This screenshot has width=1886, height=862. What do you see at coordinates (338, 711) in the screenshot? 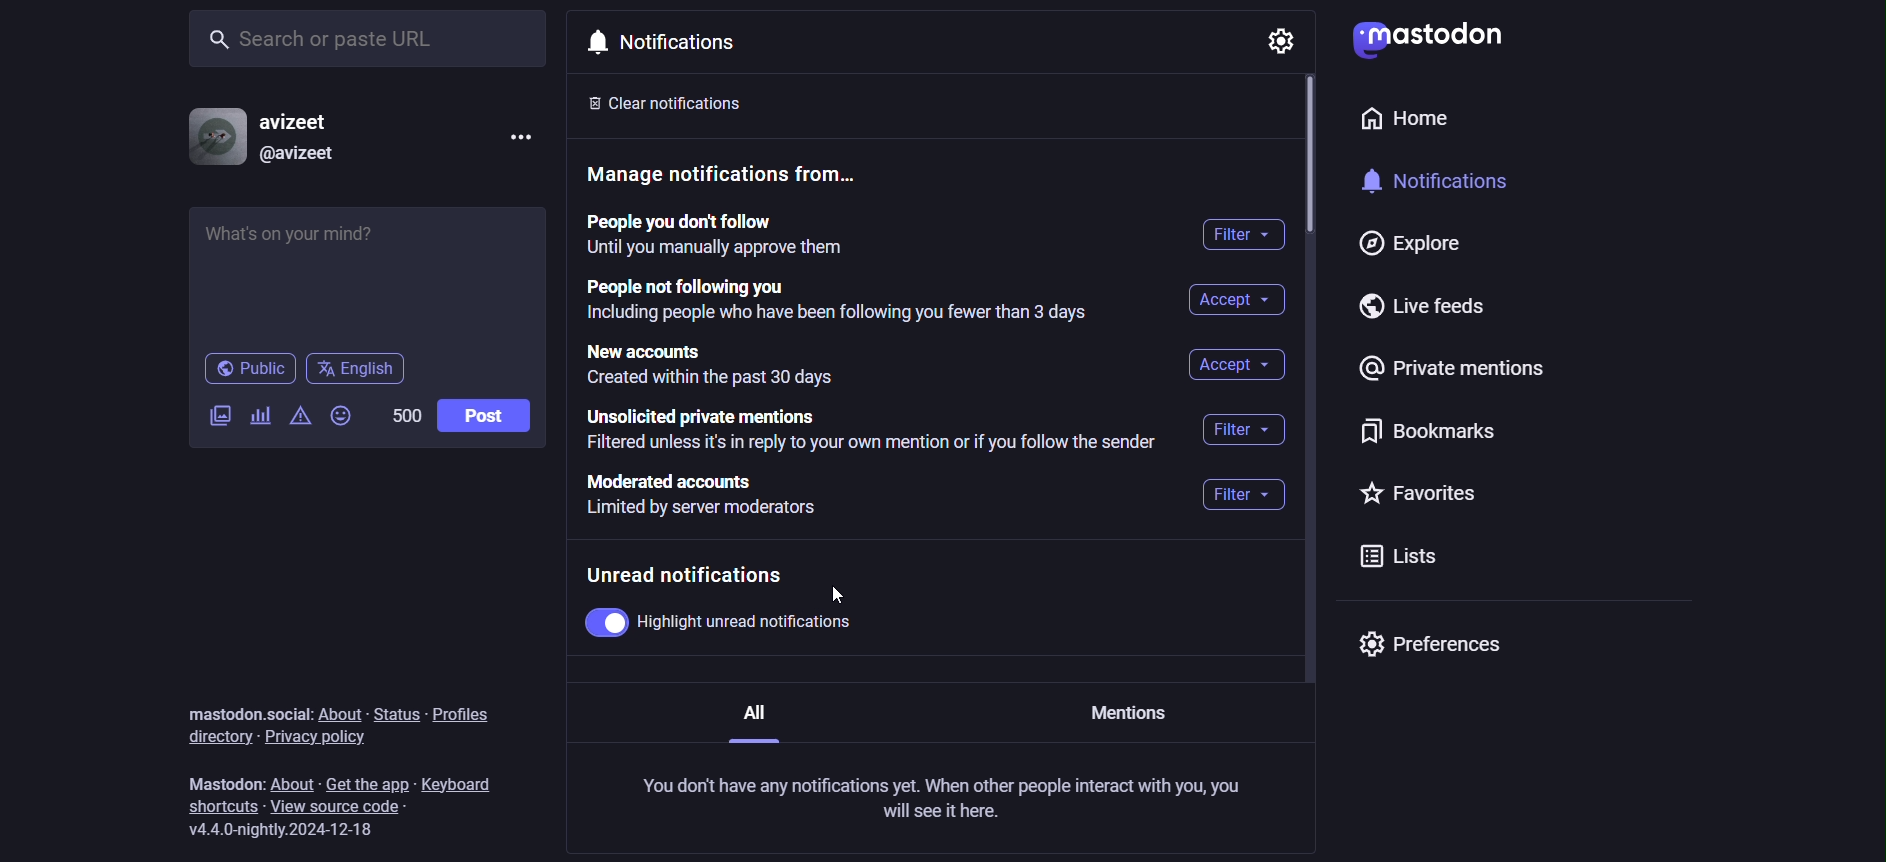
I see `about` at bounding box center [338, 711].